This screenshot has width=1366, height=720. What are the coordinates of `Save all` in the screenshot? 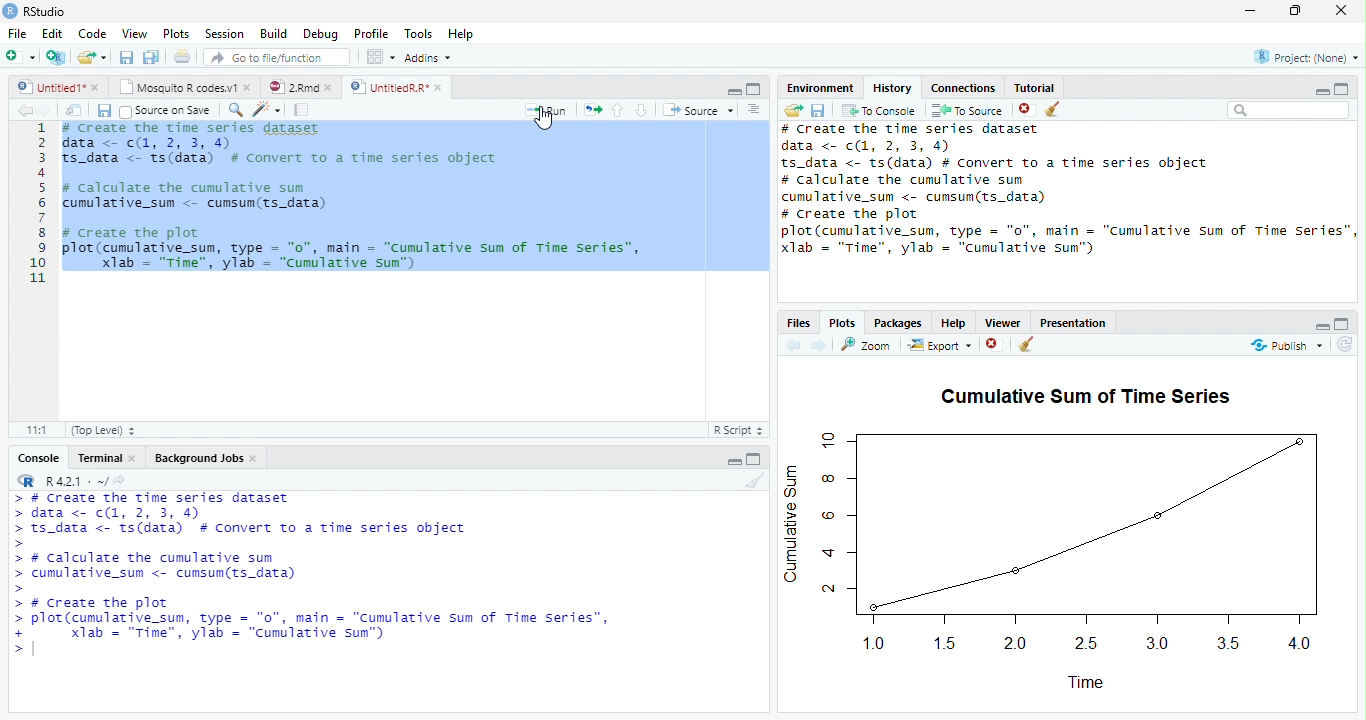 It's located at (150, 58).